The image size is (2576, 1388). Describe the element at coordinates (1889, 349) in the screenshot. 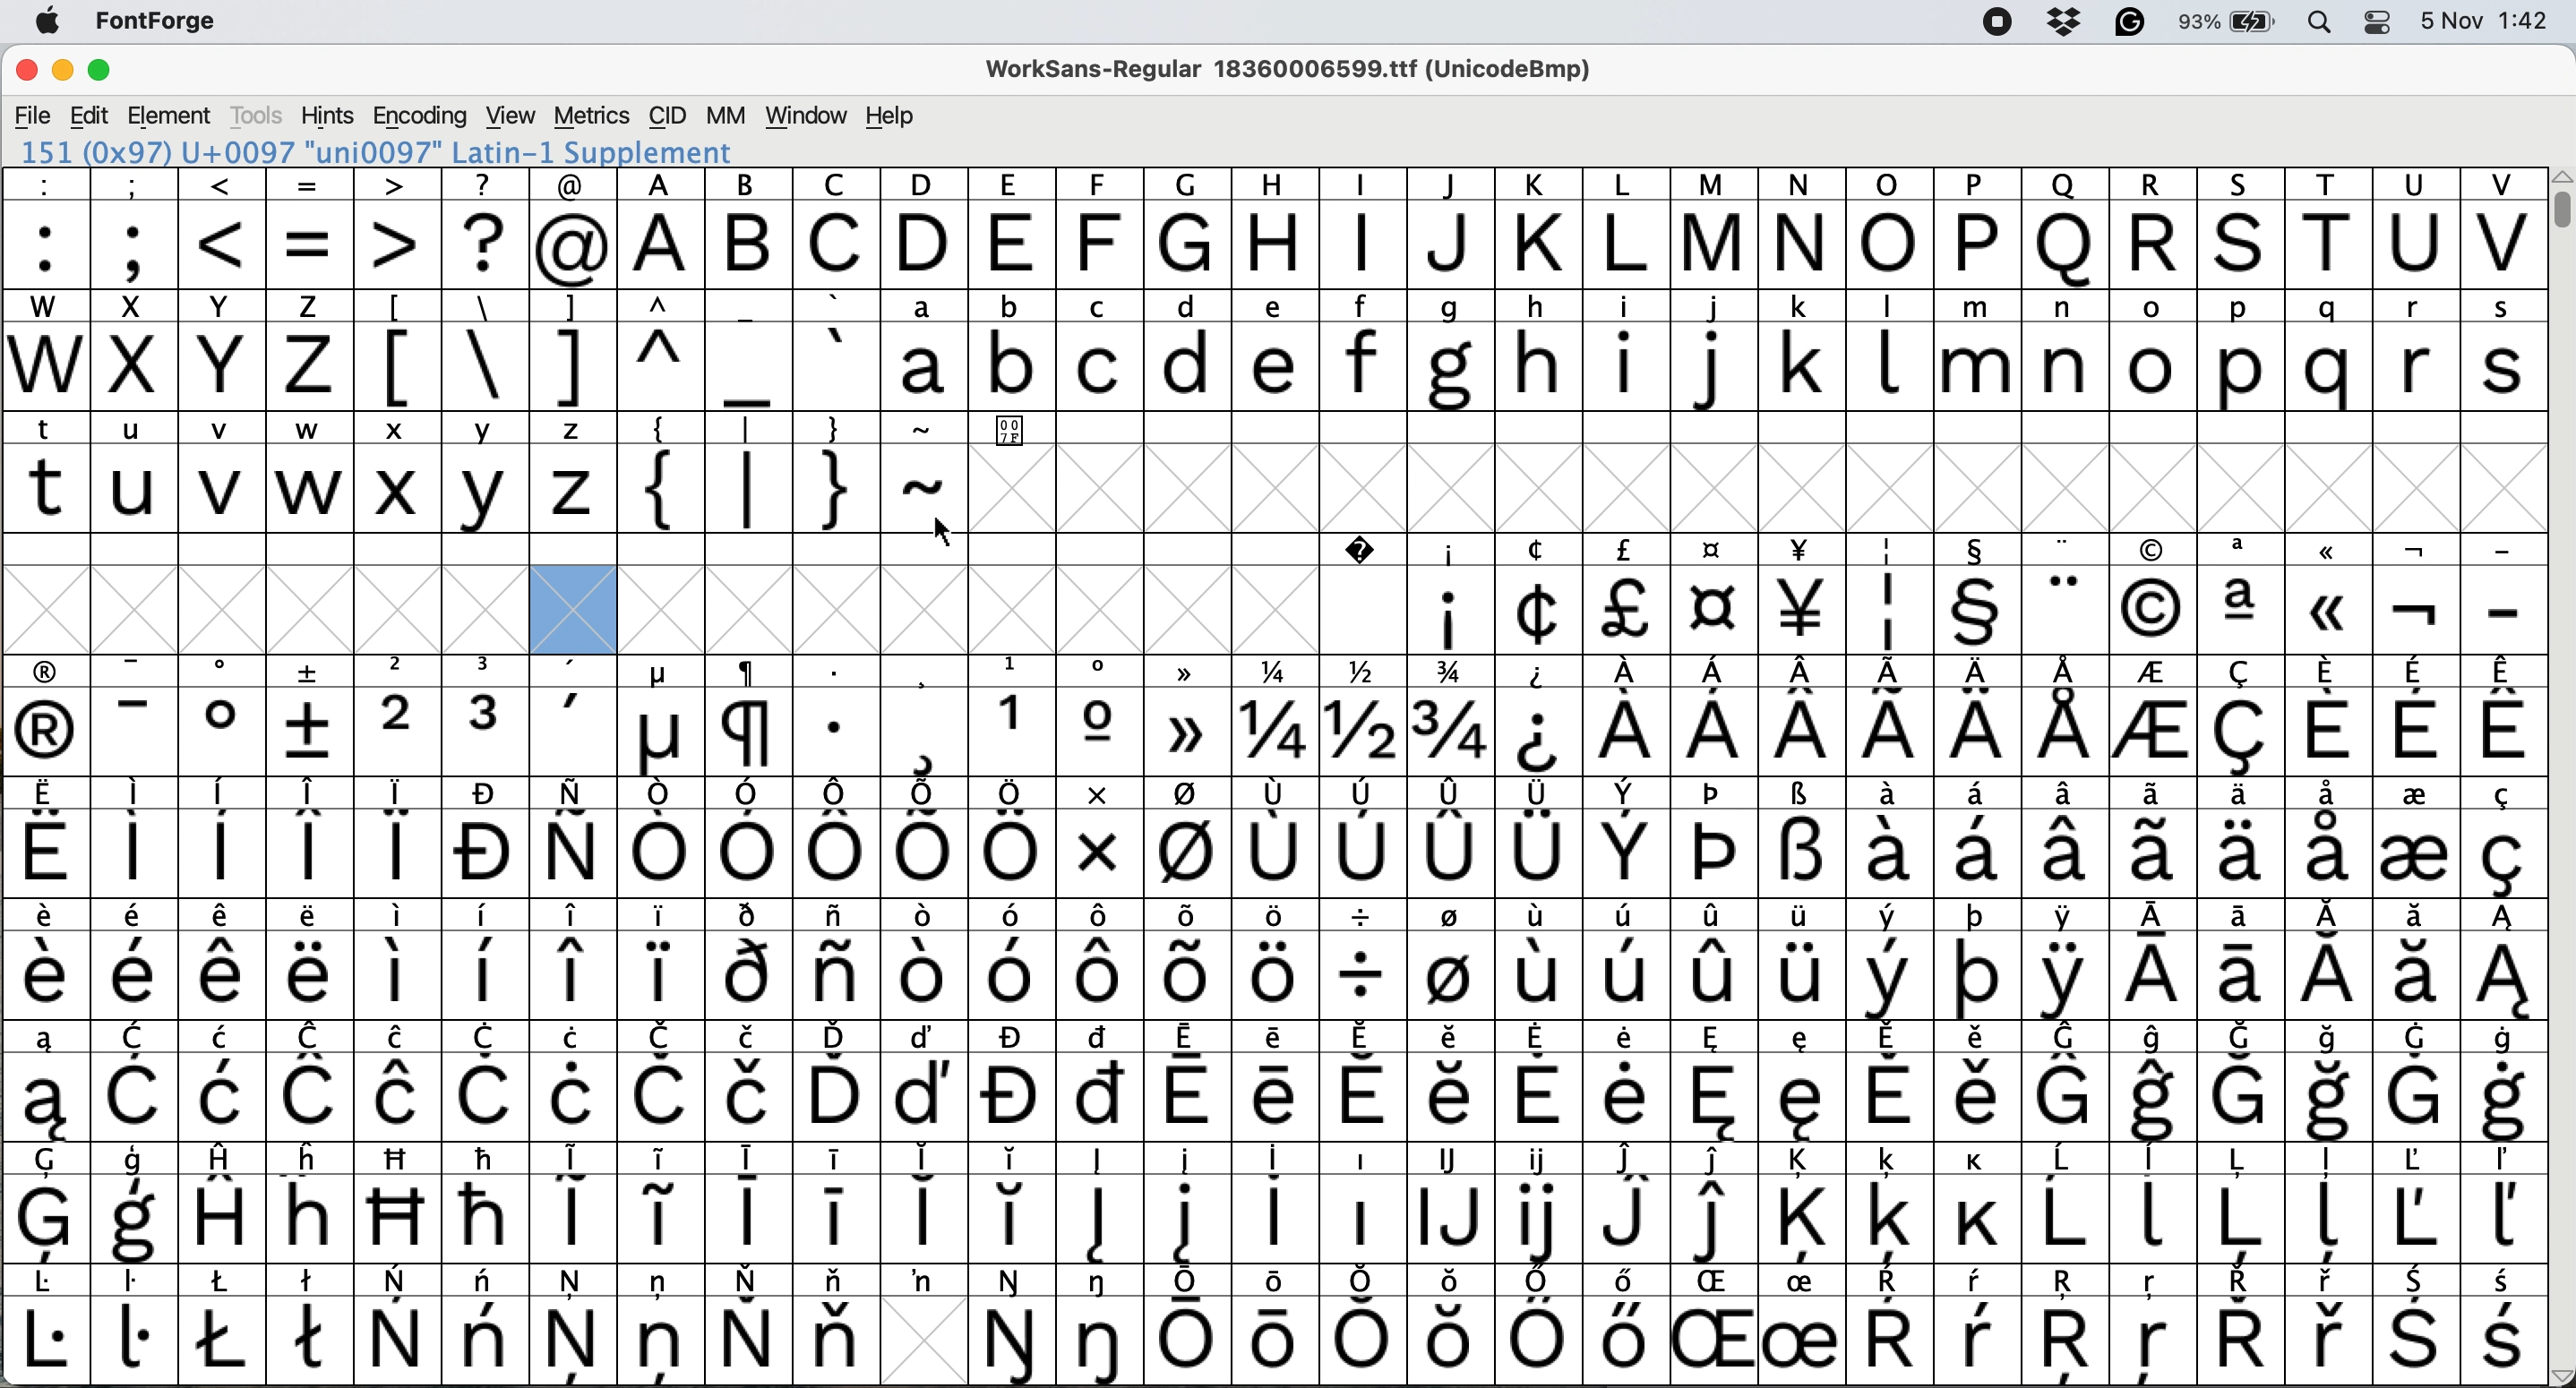

I see `l` at that location.